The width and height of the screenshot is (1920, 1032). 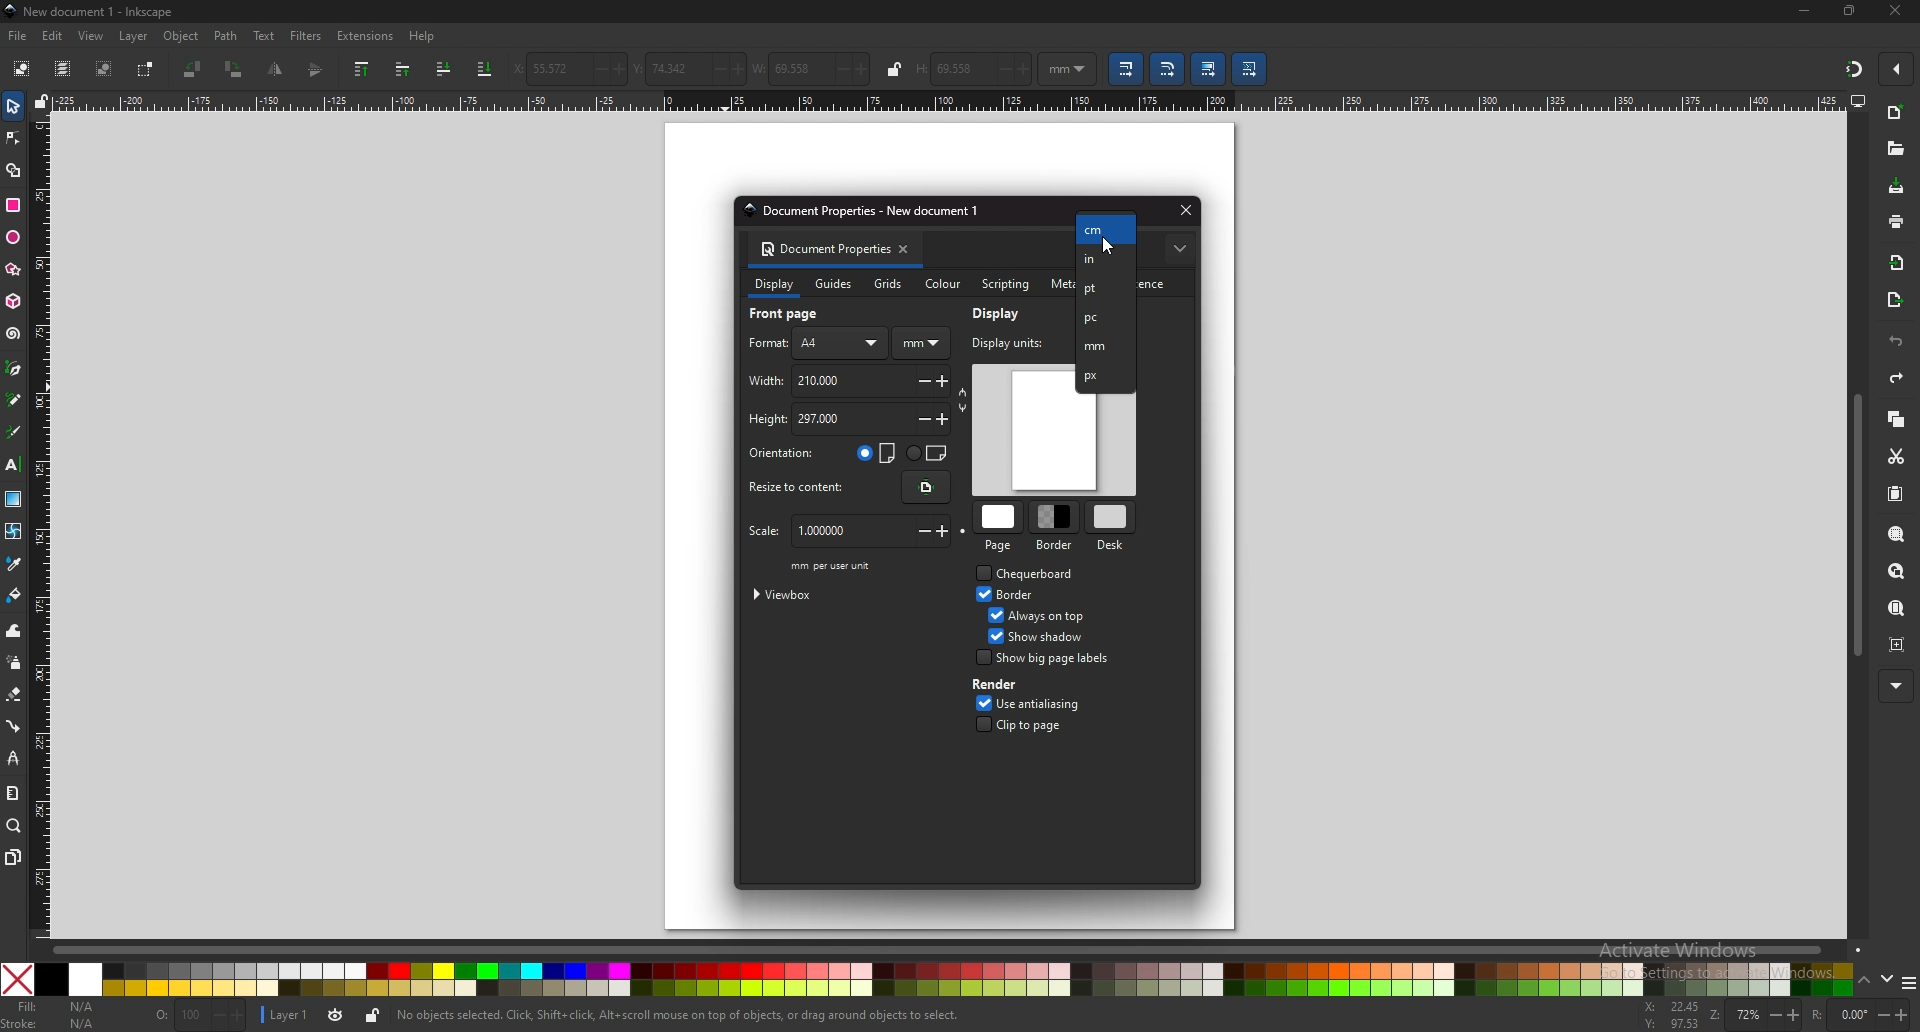 I want to click on +, so click(x=1792, y=1015).